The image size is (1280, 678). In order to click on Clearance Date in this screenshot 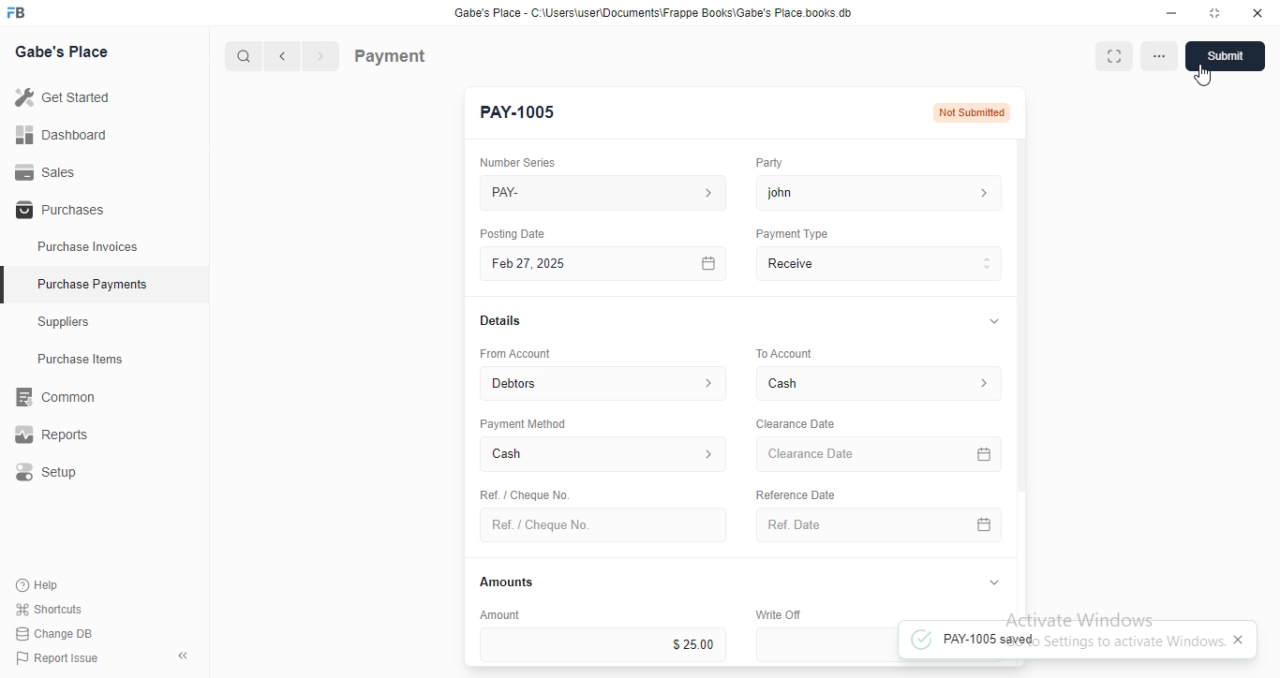, I will do `click(882, 455)`.